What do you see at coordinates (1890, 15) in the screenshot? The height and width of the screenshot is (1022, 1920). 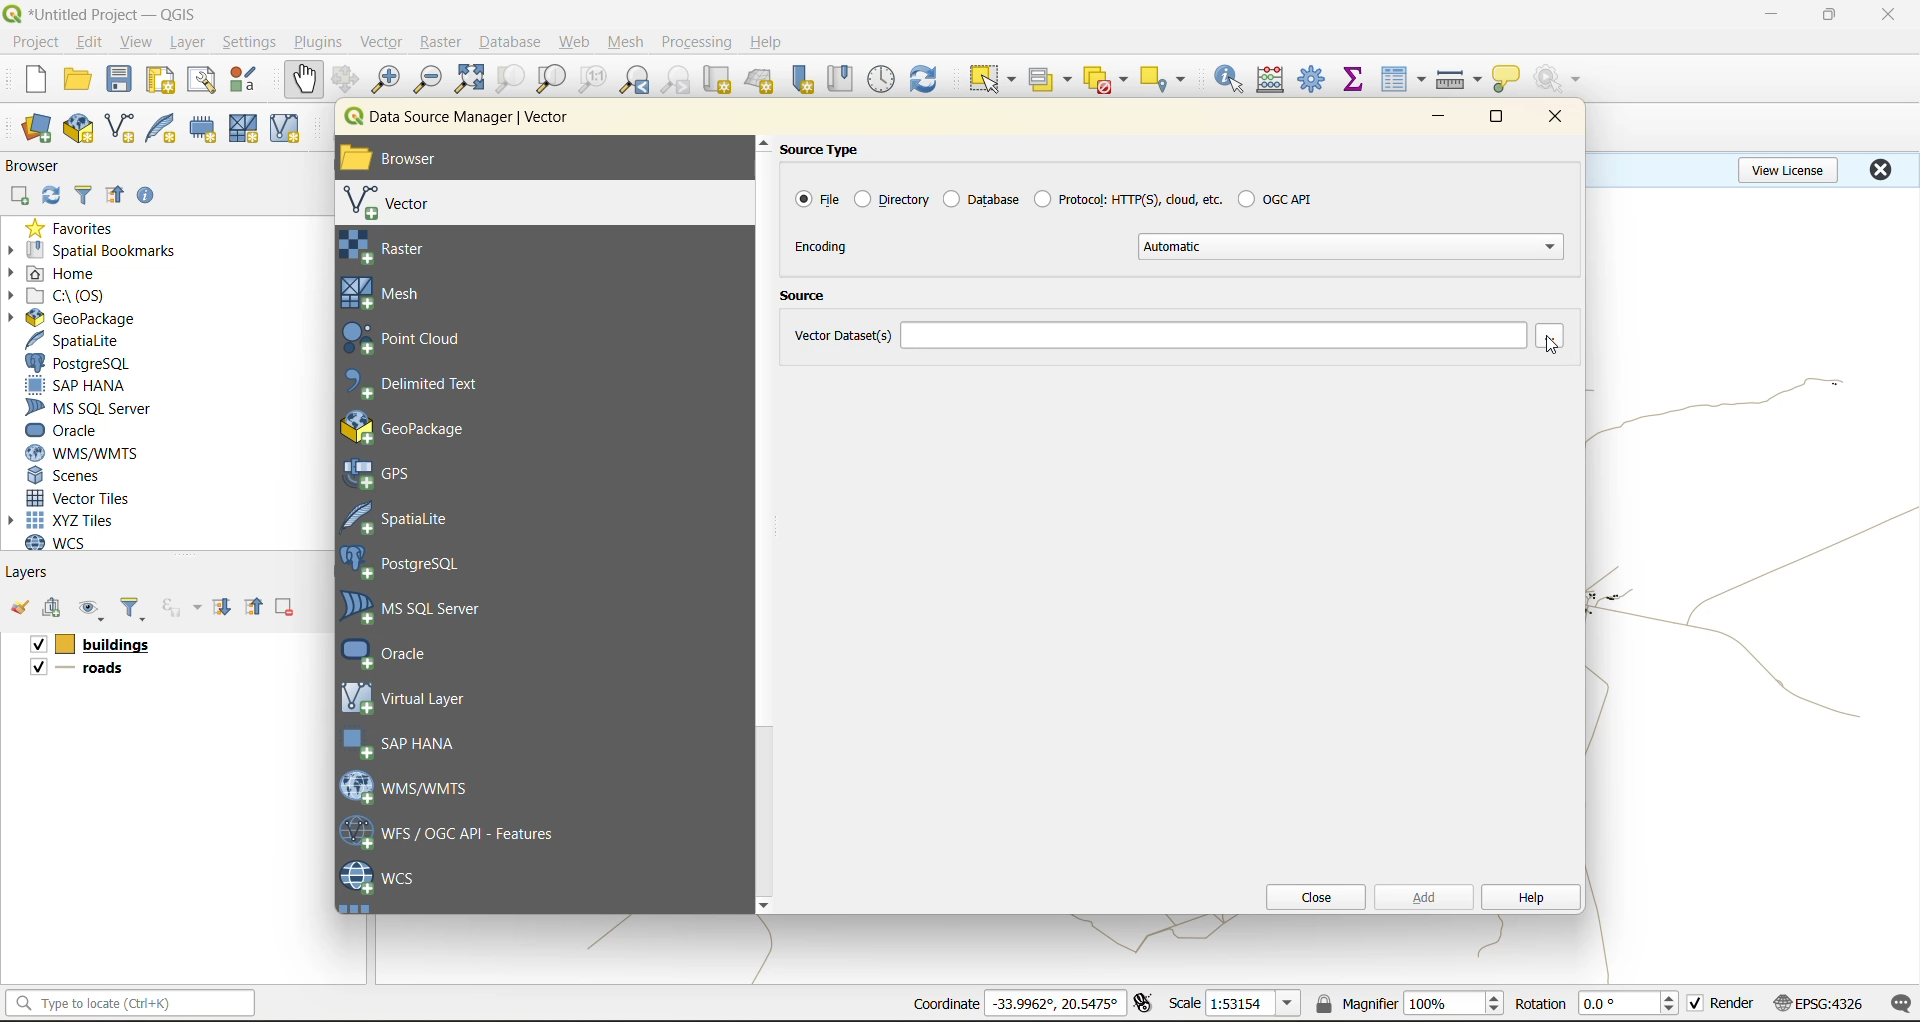 I see `close` at bounding box center [1890, 15].